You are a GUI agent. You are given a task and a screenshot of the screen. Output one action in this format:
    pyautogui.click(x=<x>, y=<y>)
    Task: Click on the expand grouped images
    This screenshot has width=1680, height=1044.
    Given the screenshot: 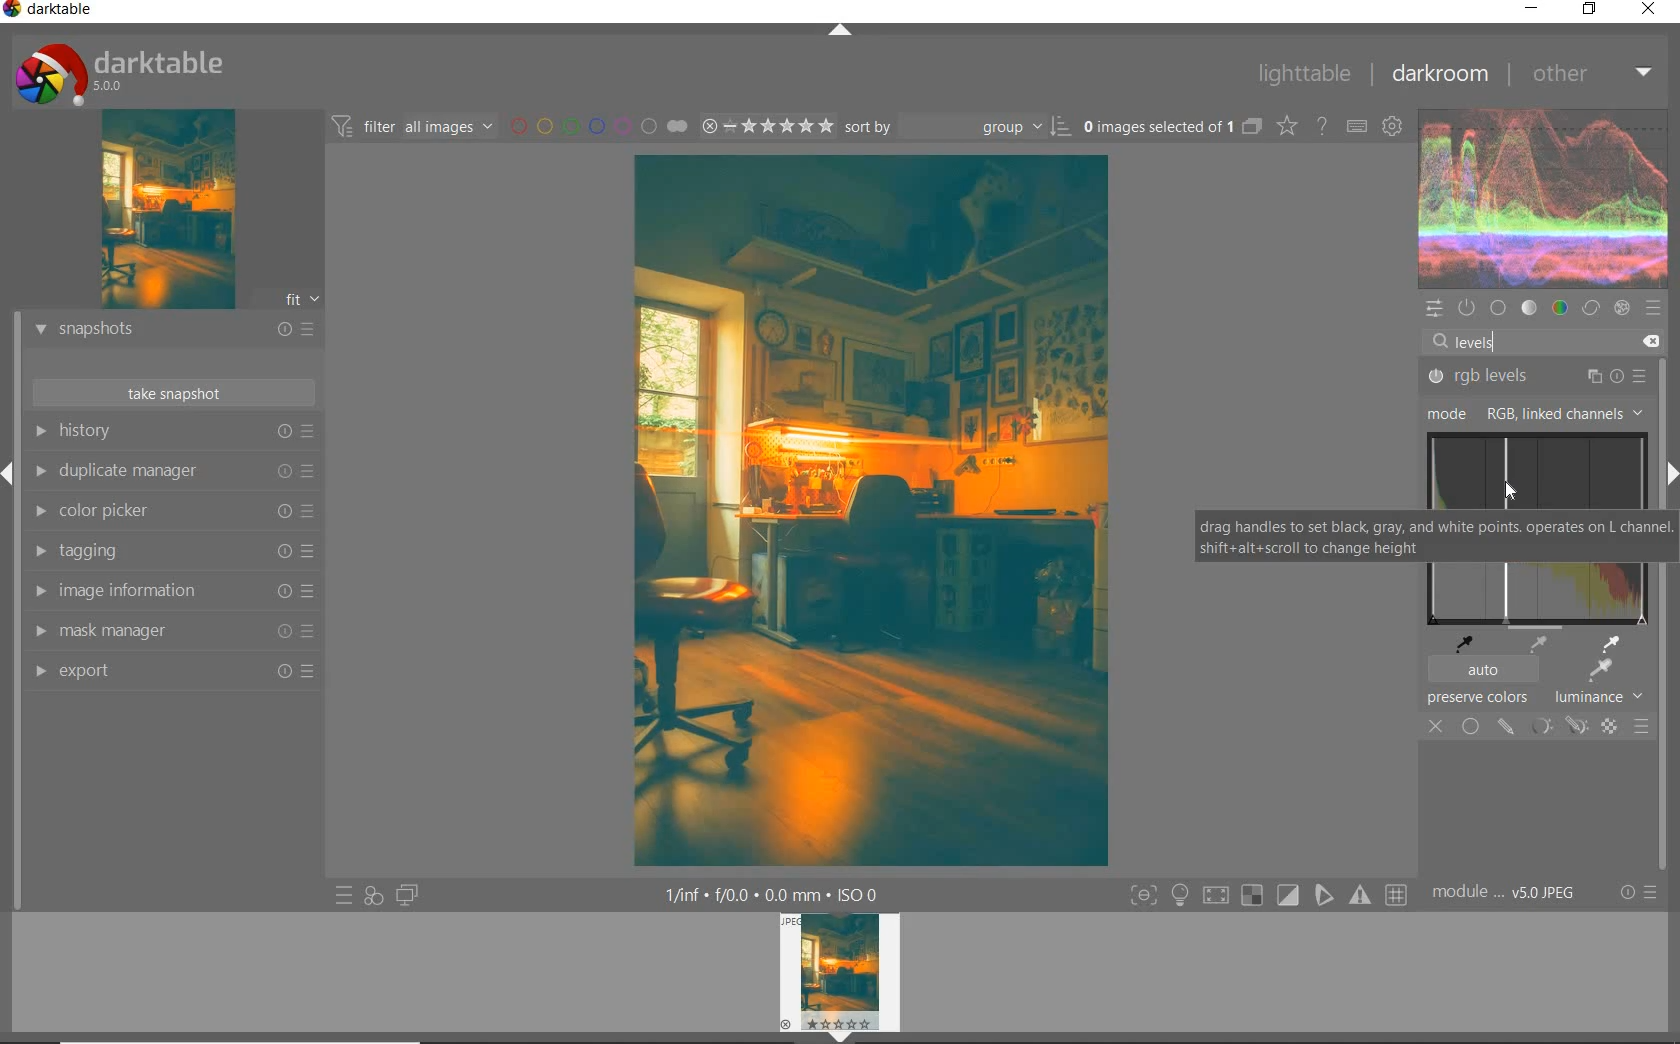 What is the action you would take?
    pyautogui.click(x=1173, y=126)
    